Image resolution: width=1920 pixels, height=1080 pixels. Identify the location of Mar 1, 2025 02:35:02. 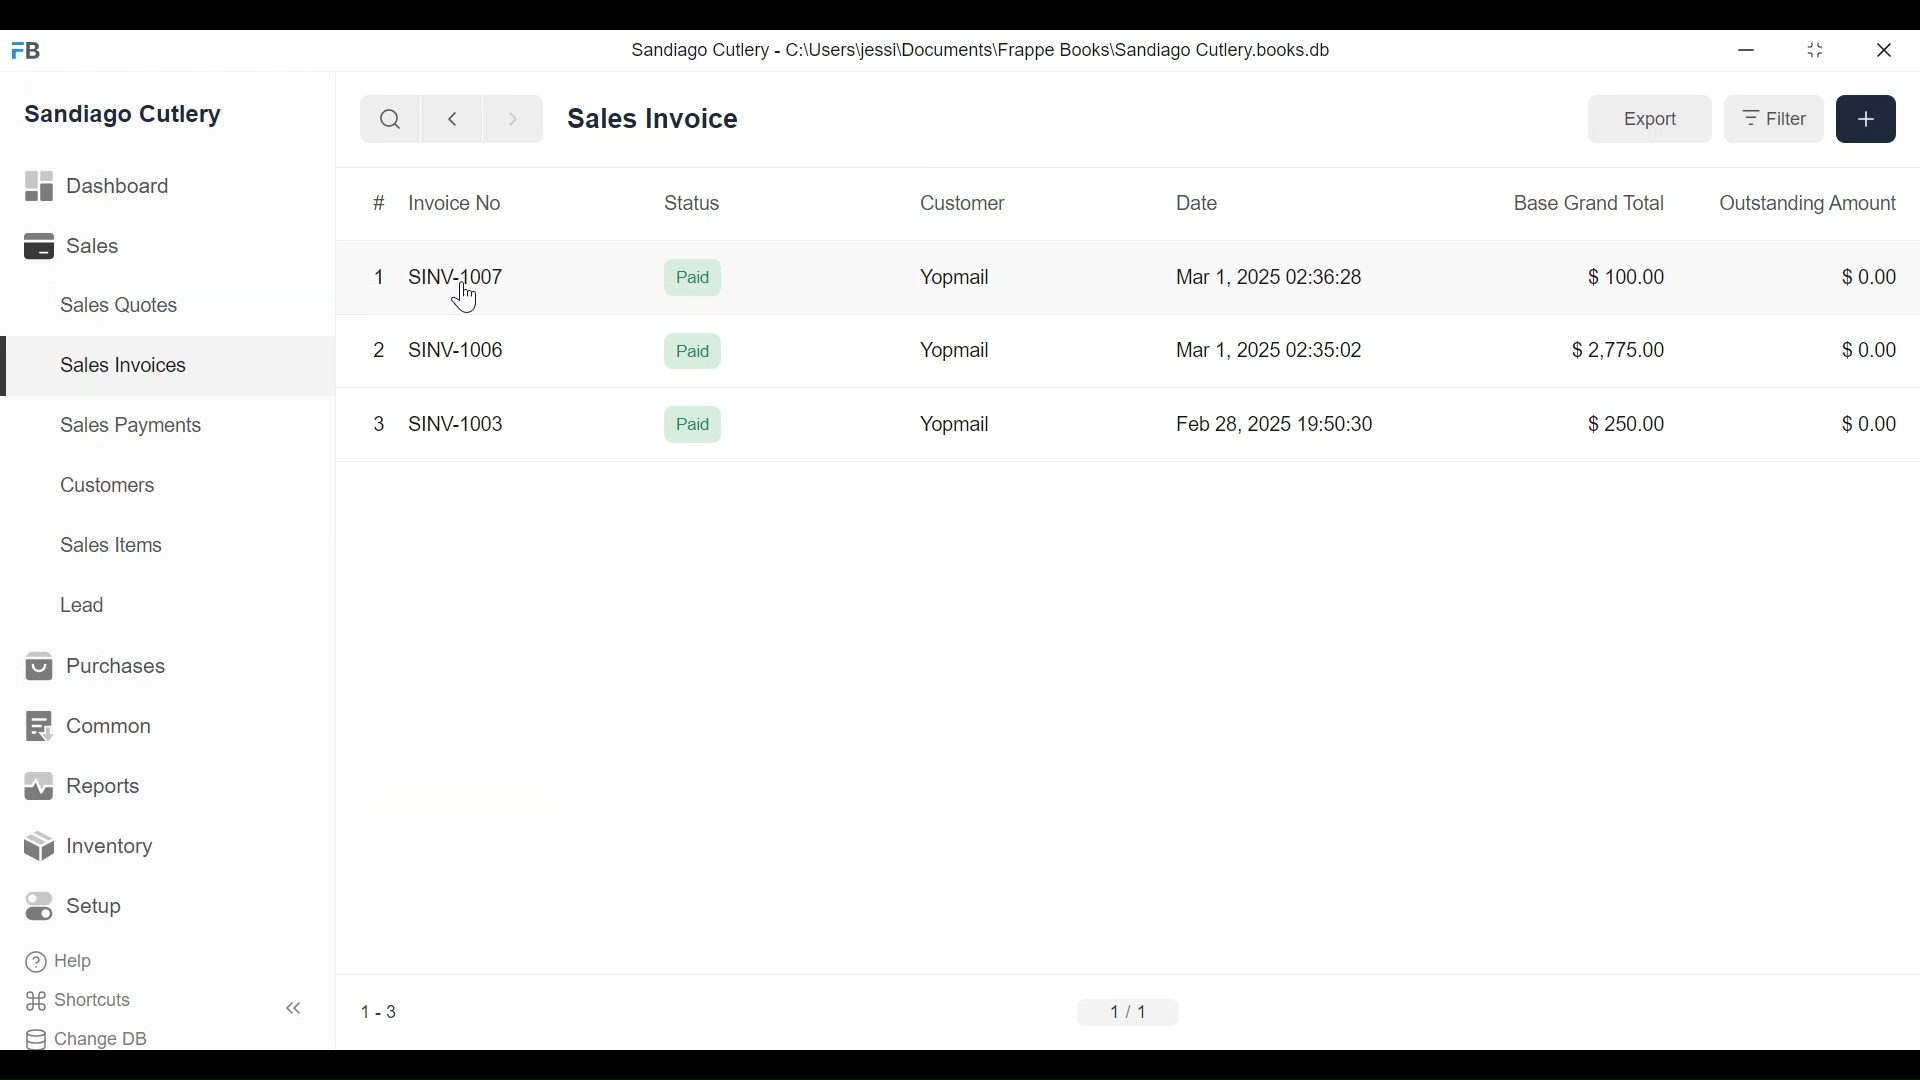
(1271, 351).